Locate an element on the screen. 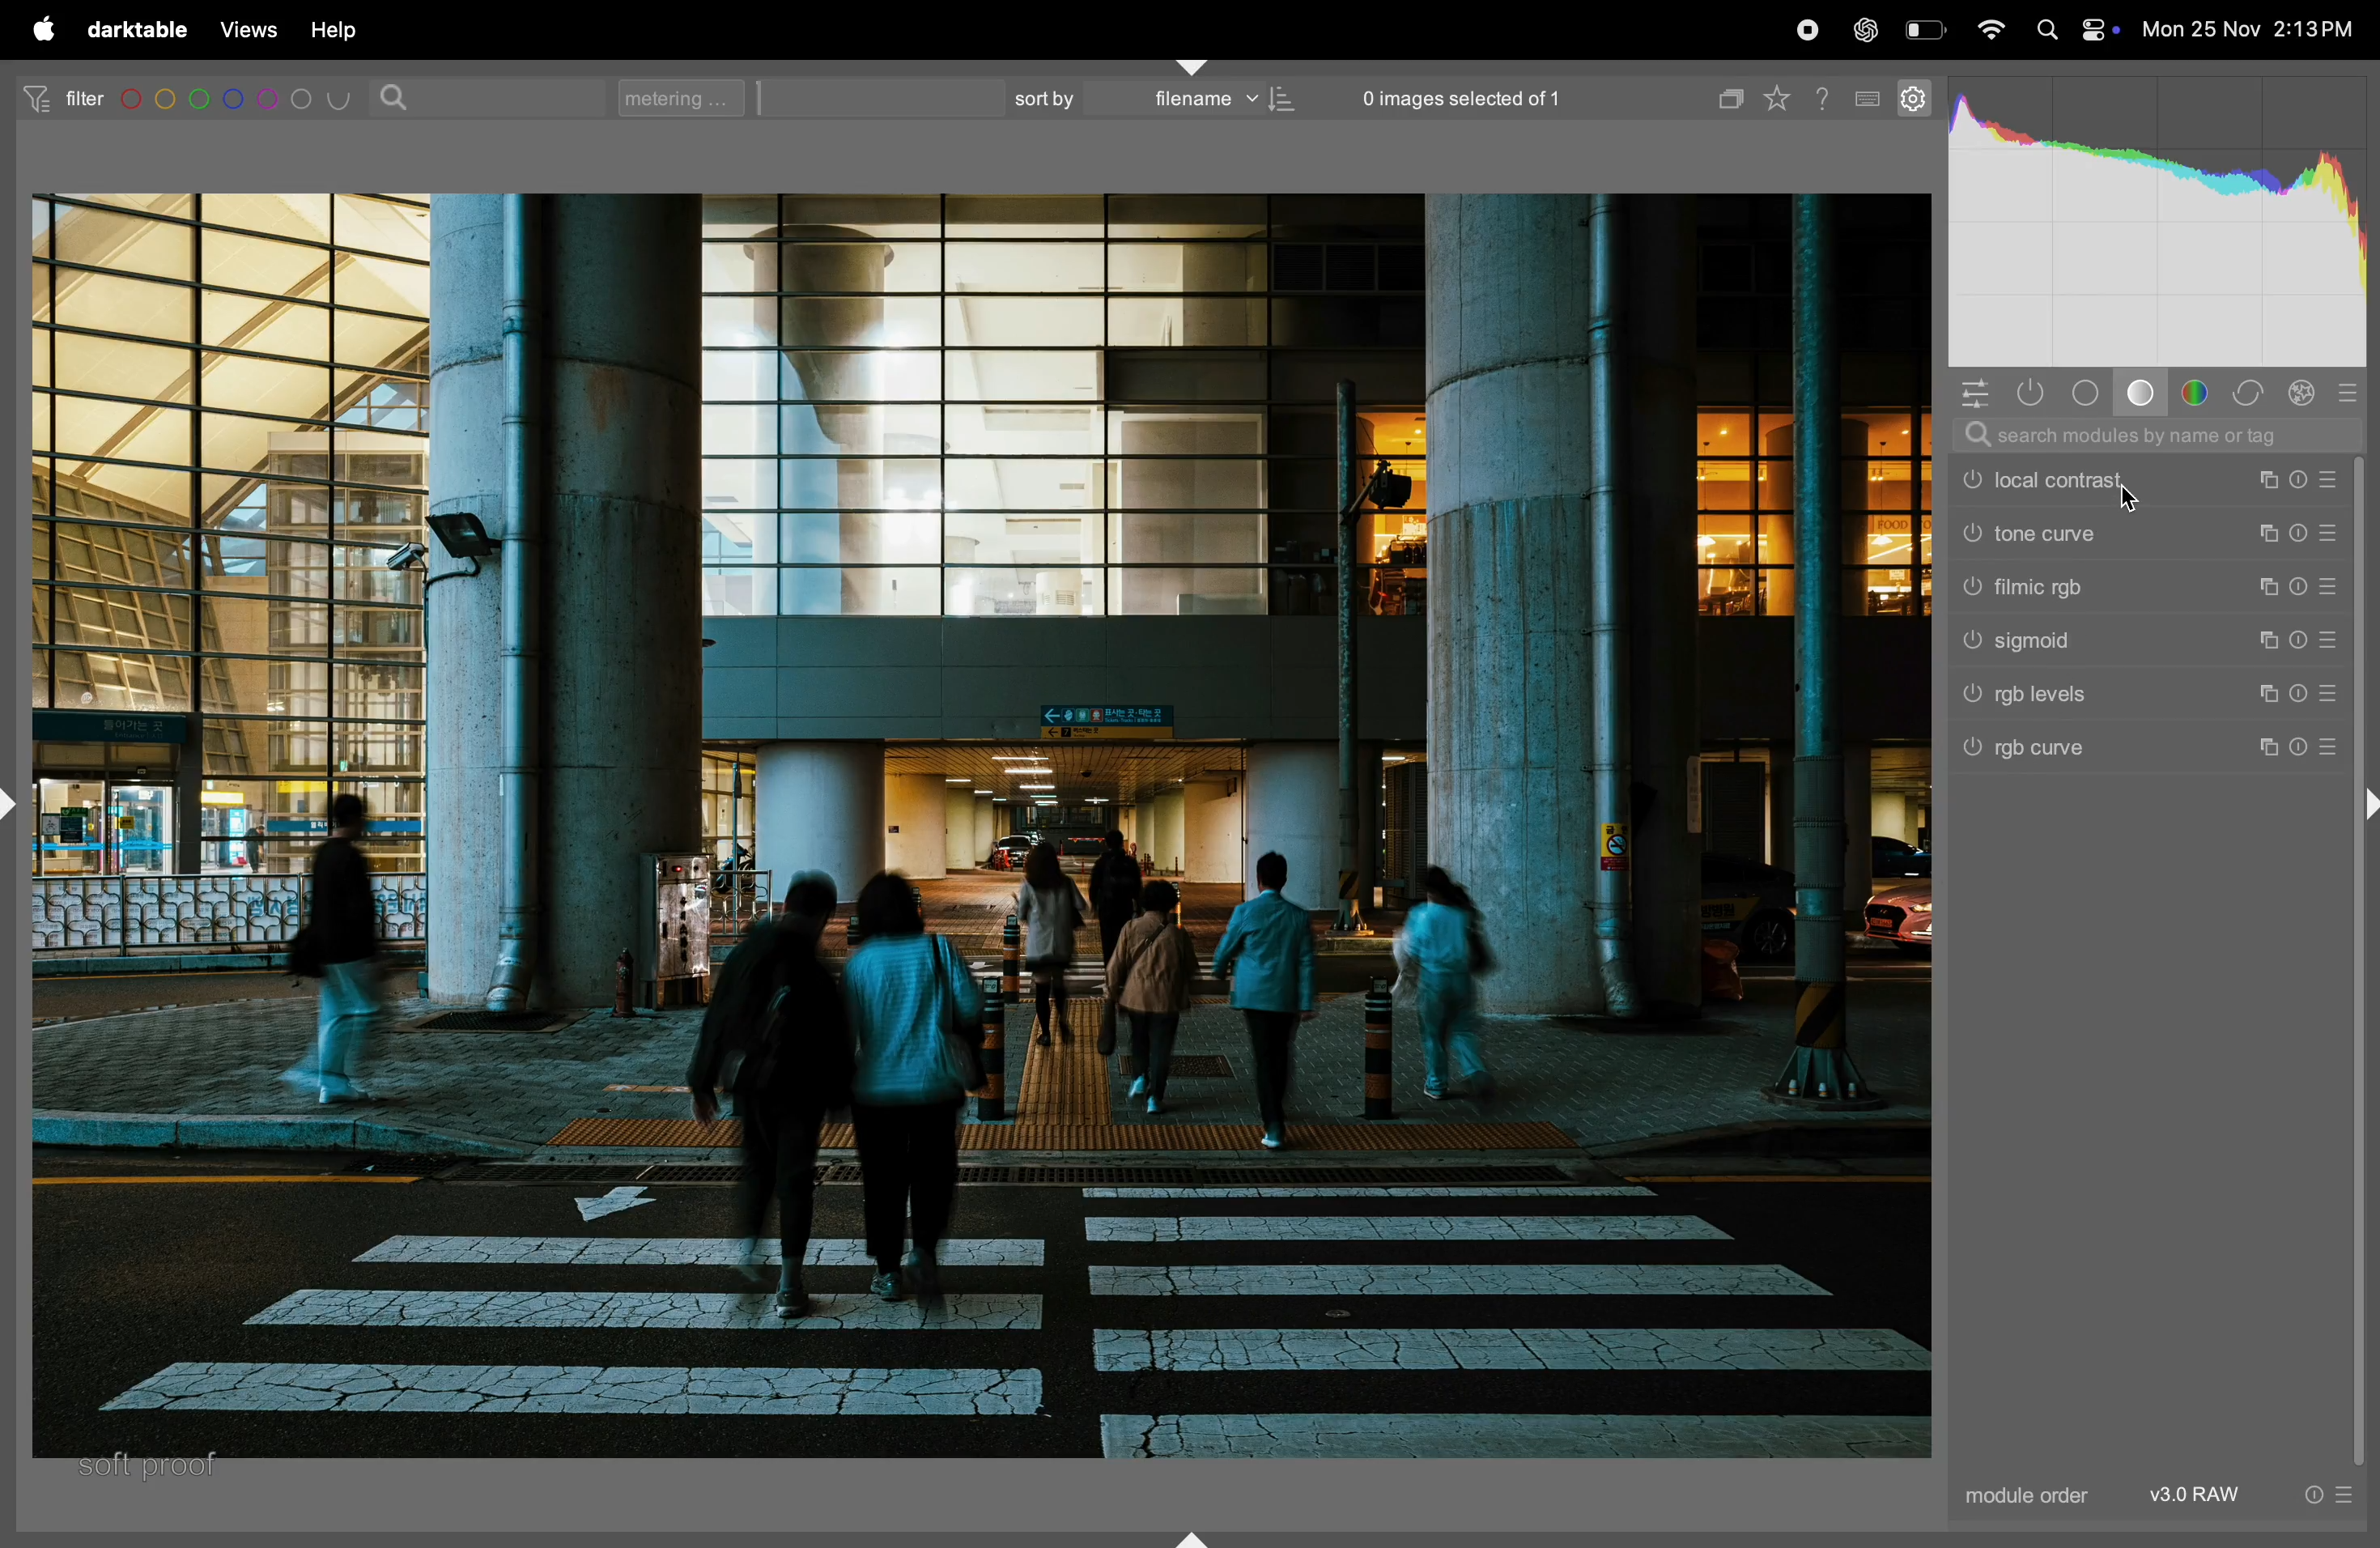 This screenshot has height=1548, width=2380. preset is located at coordinates (2325, 694).